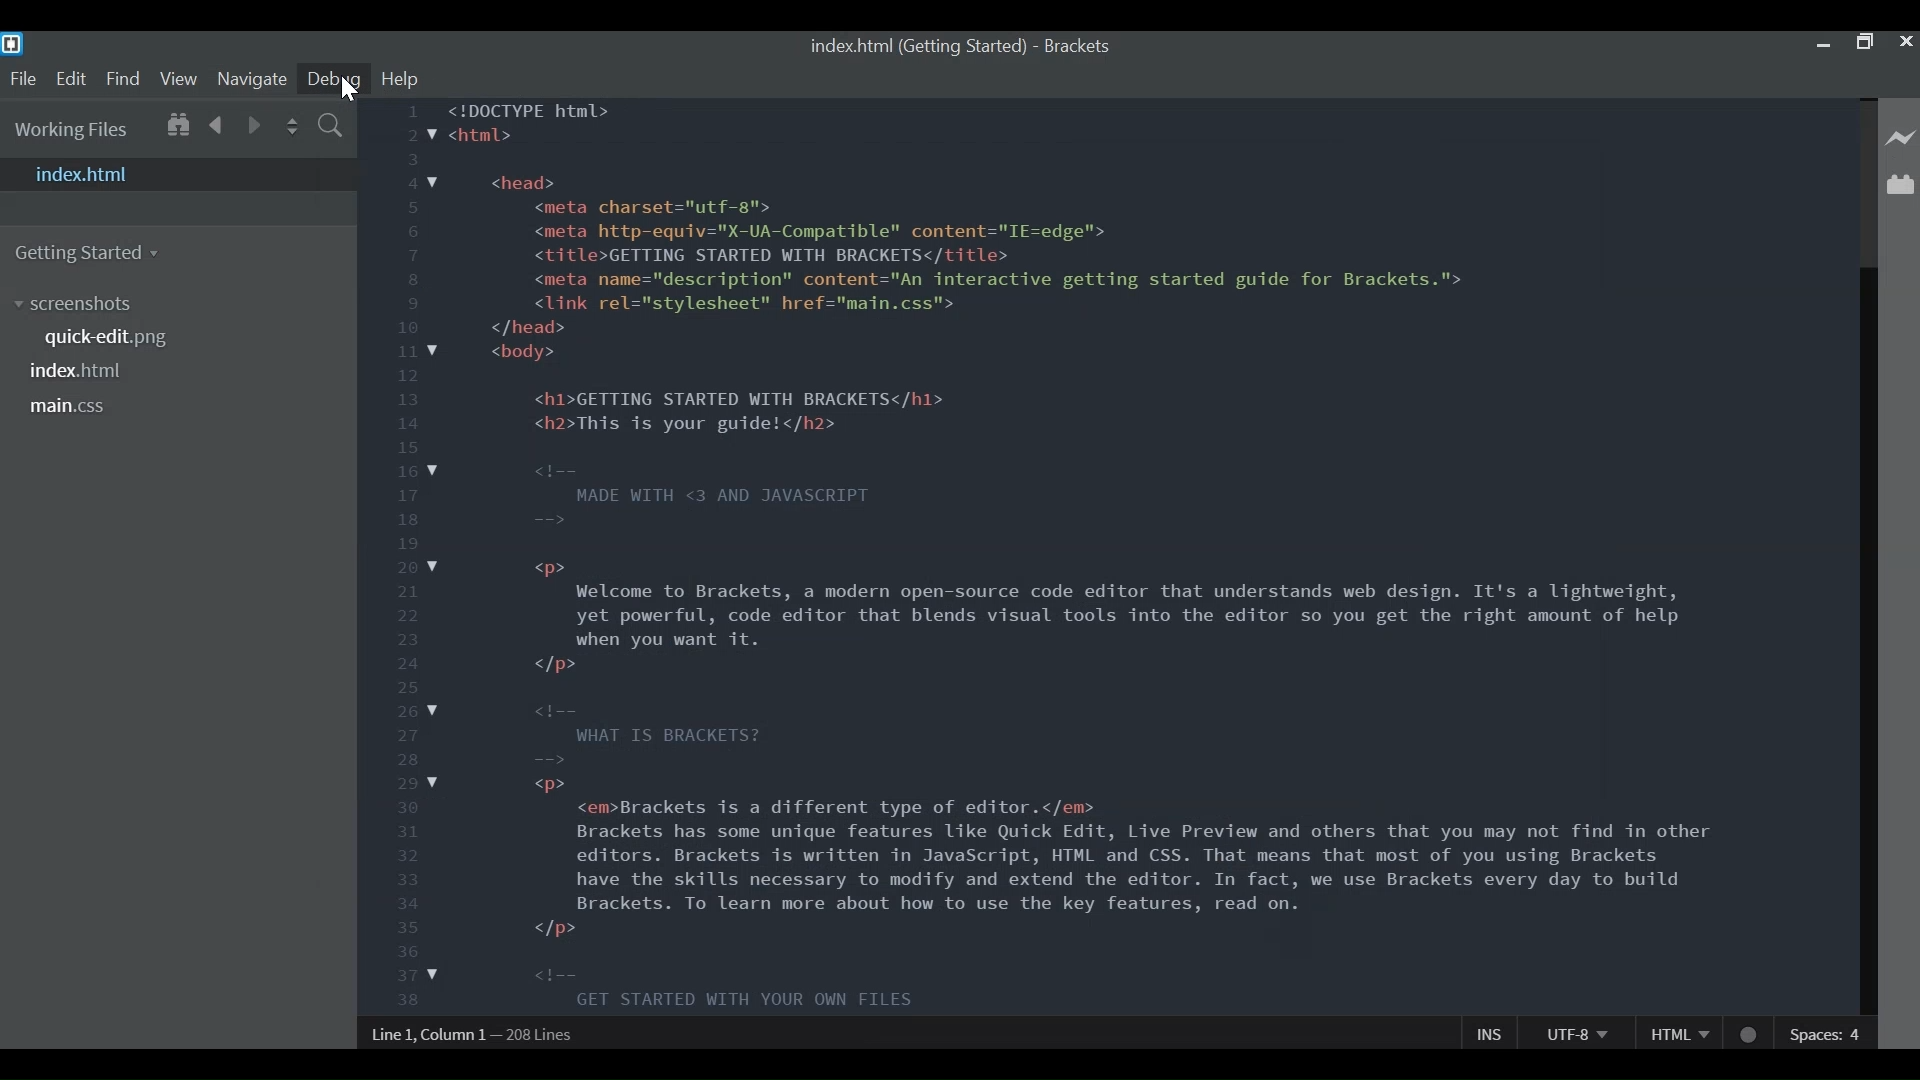  I want to click on Close, so click(1906, 43).